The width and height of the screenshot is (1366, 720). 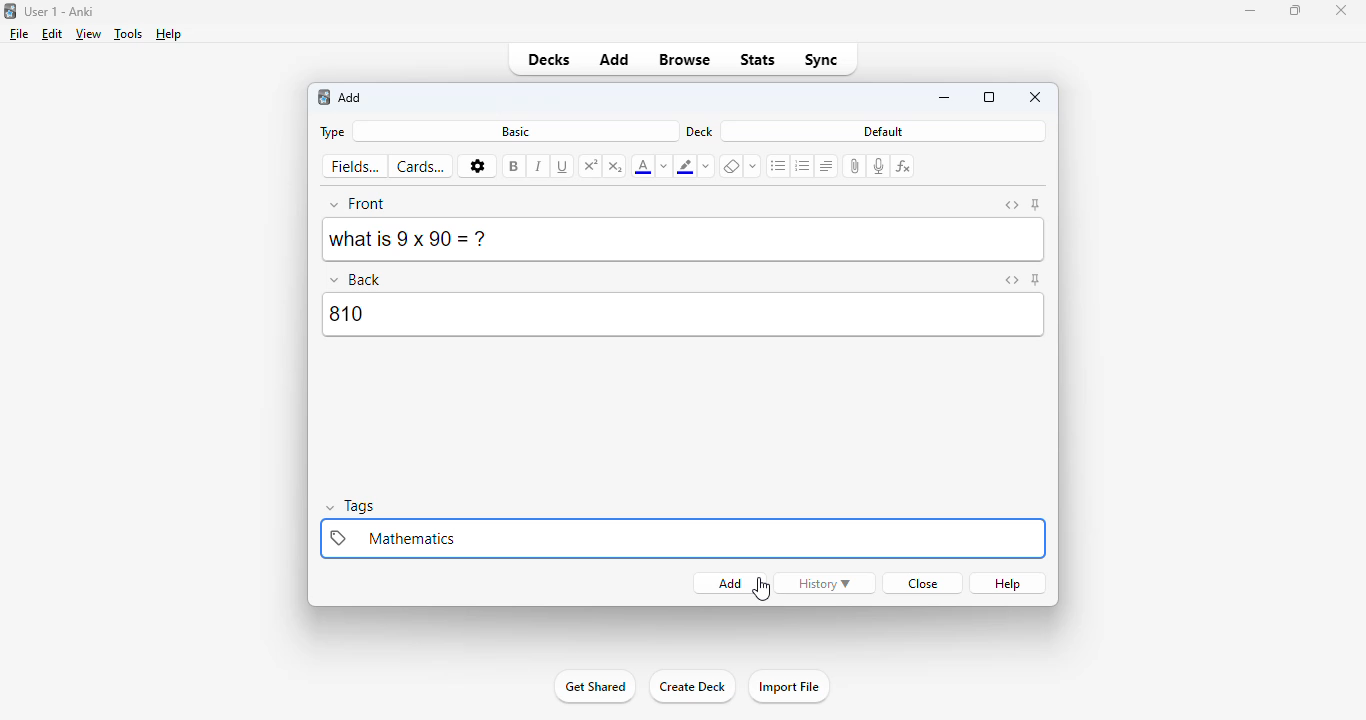 What do you see at coordinates (779, 167) in the screenshot?
I see `unordered list` at bounding box center [779, 167].